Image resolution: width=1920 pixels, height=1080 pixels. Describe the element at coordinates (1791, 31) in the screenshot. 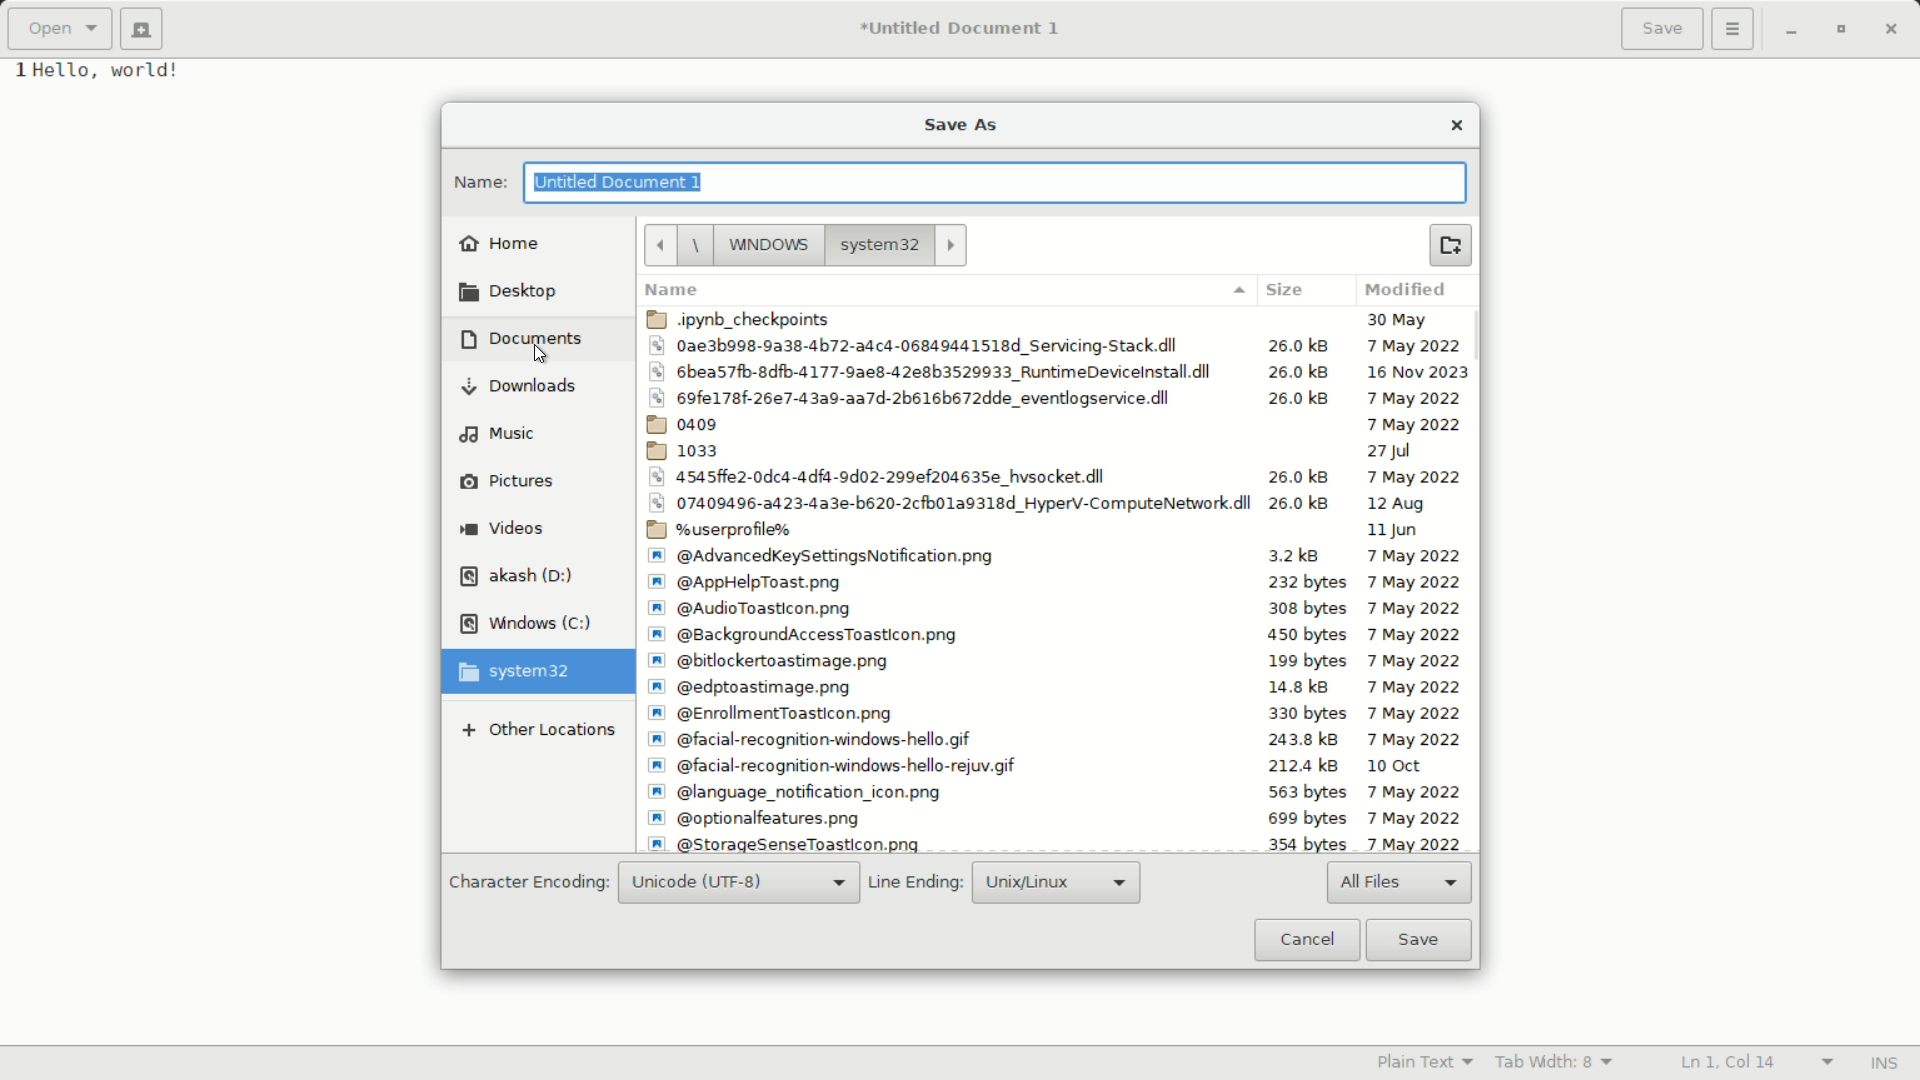

I see `minimize` at that location.